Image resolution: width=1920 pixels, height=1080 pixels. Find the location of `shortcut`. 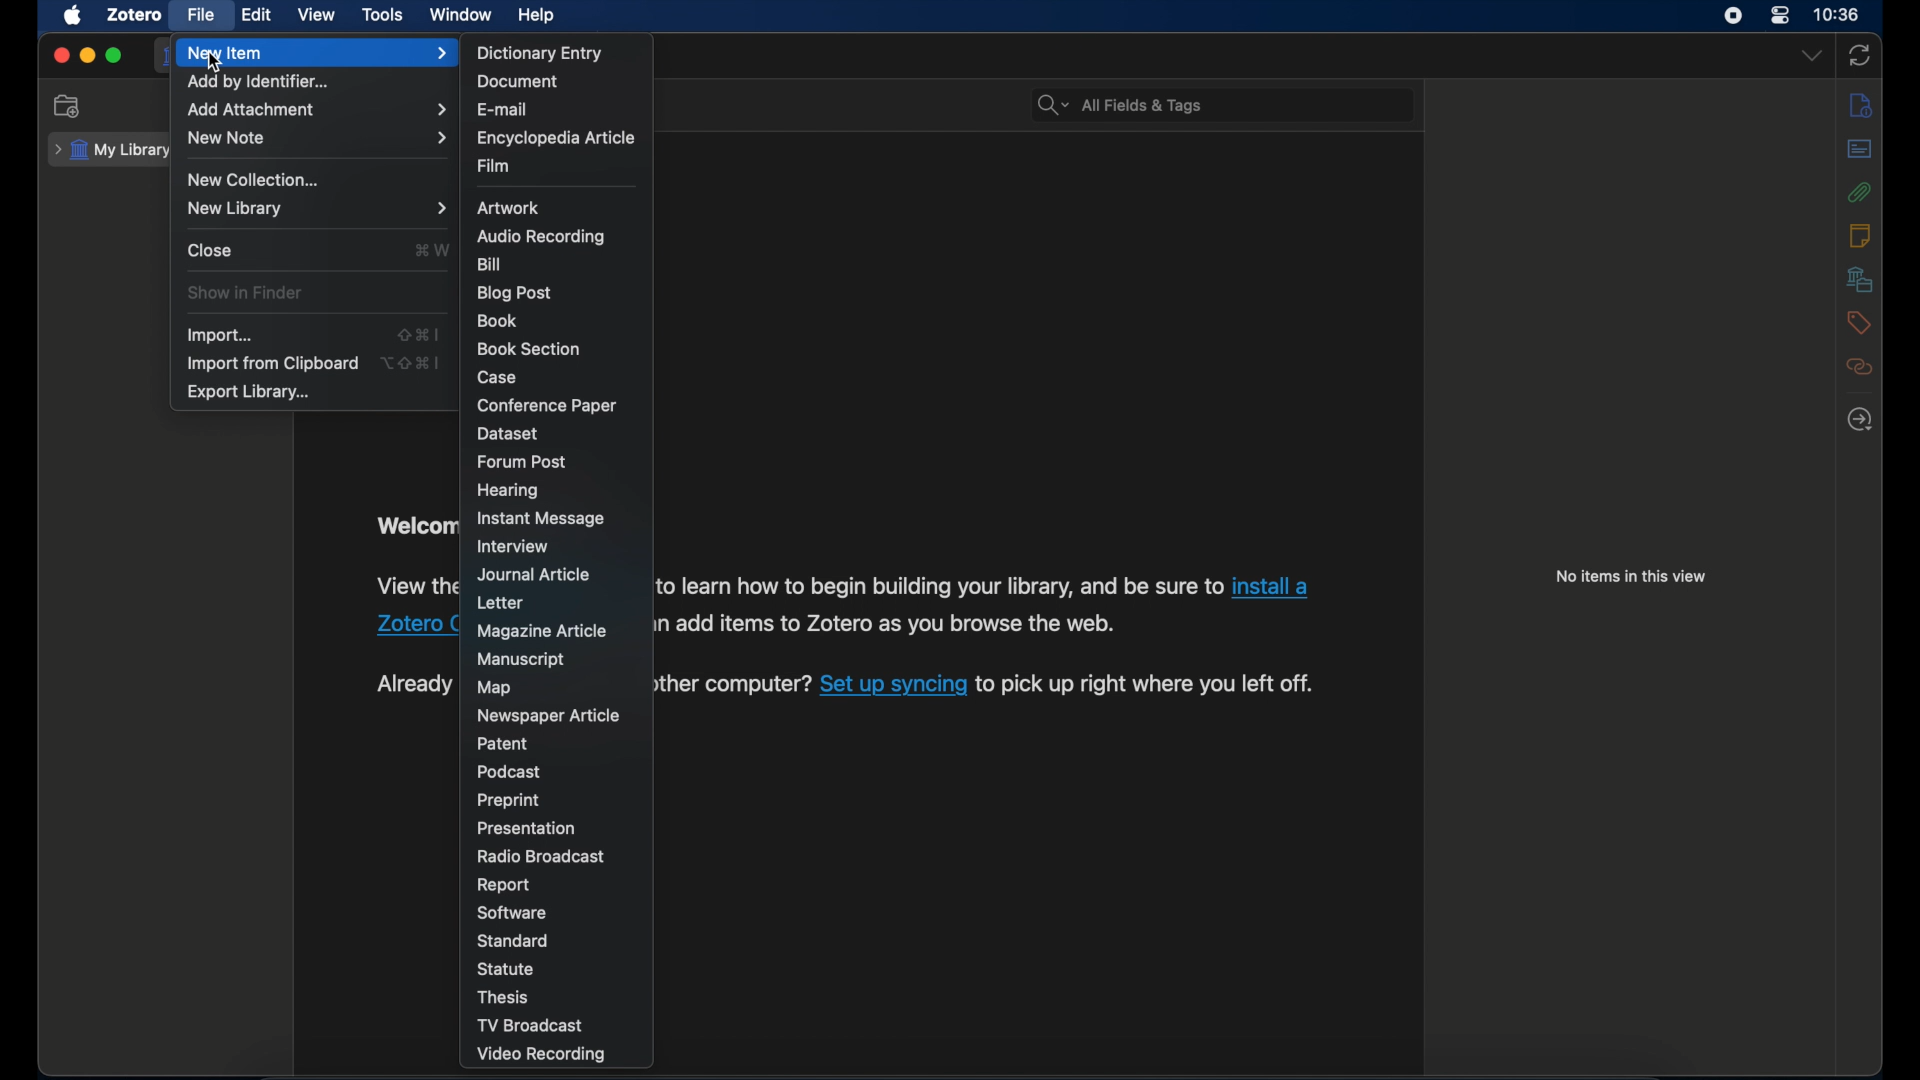

shortcut is located at coordinates (412, 362).